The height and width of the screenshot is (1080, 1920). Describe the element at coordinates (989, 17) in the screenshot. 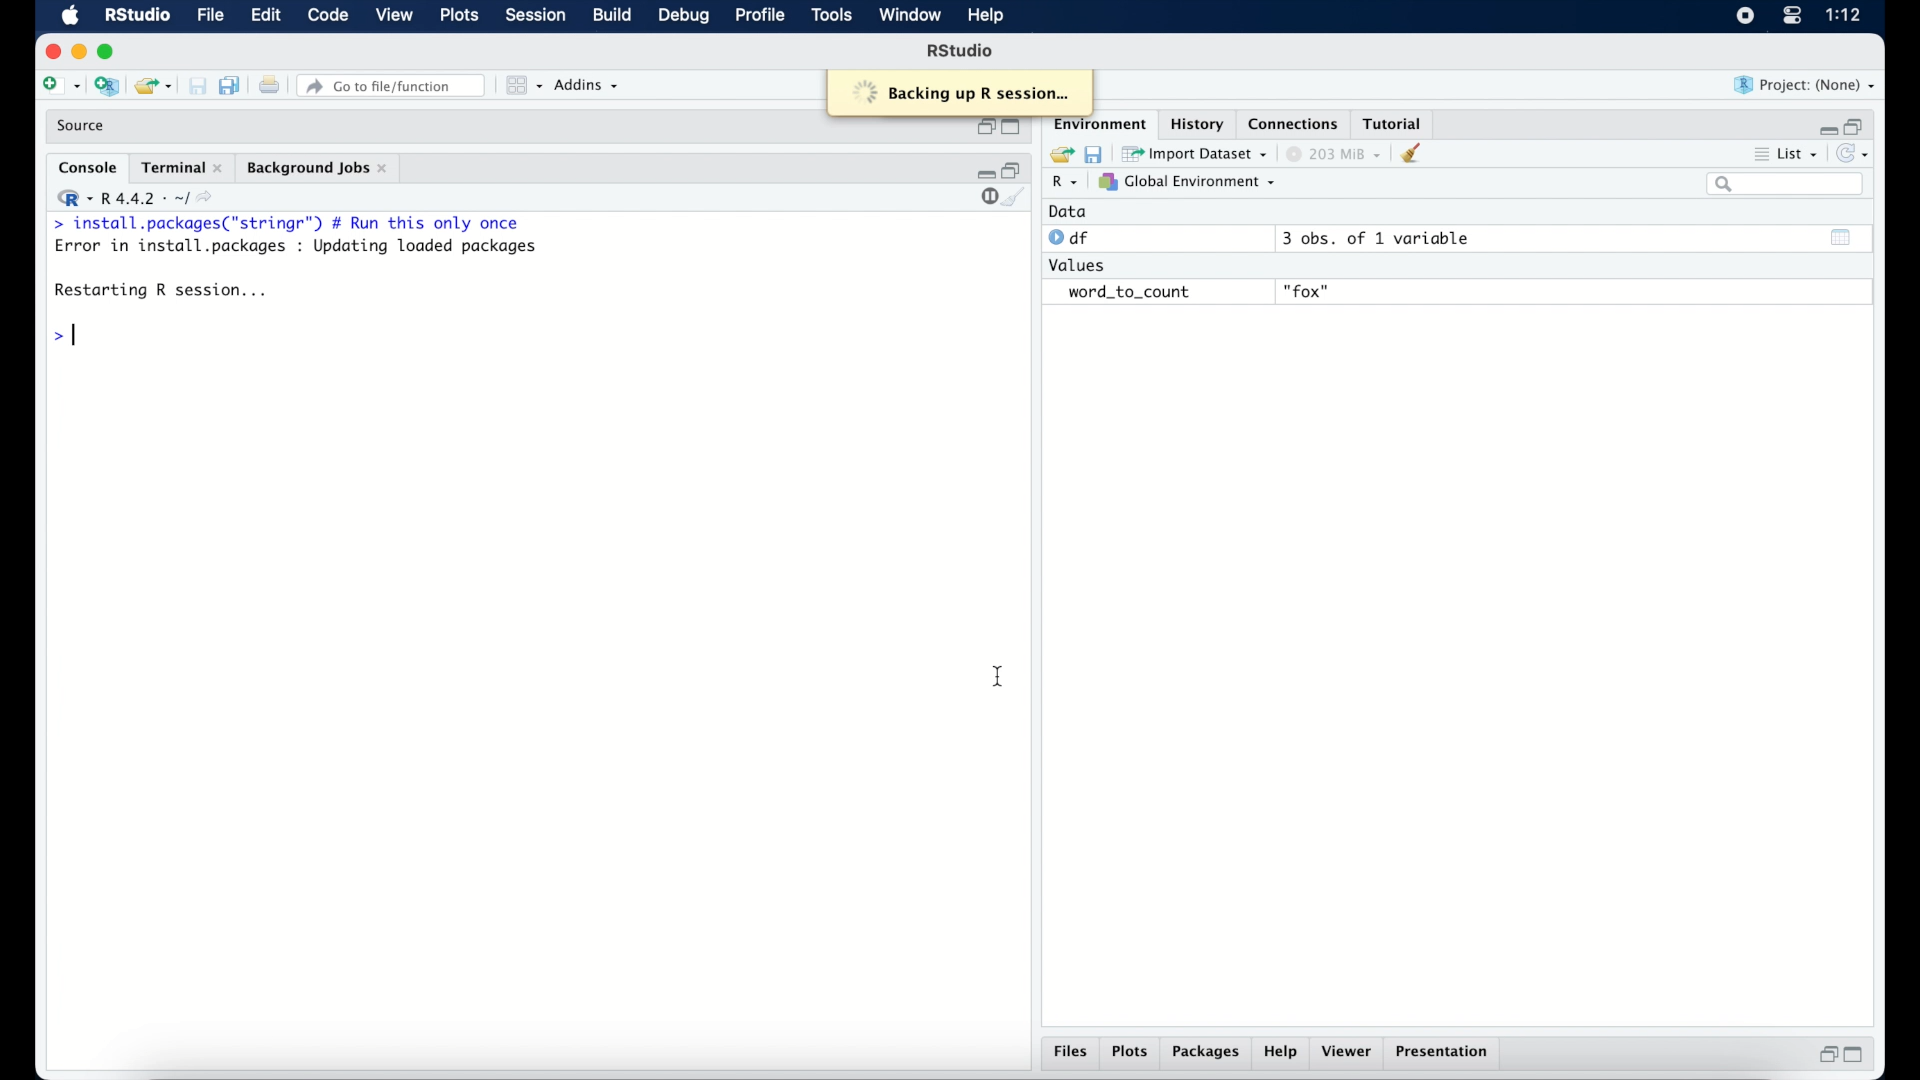

I see `help` at that location.